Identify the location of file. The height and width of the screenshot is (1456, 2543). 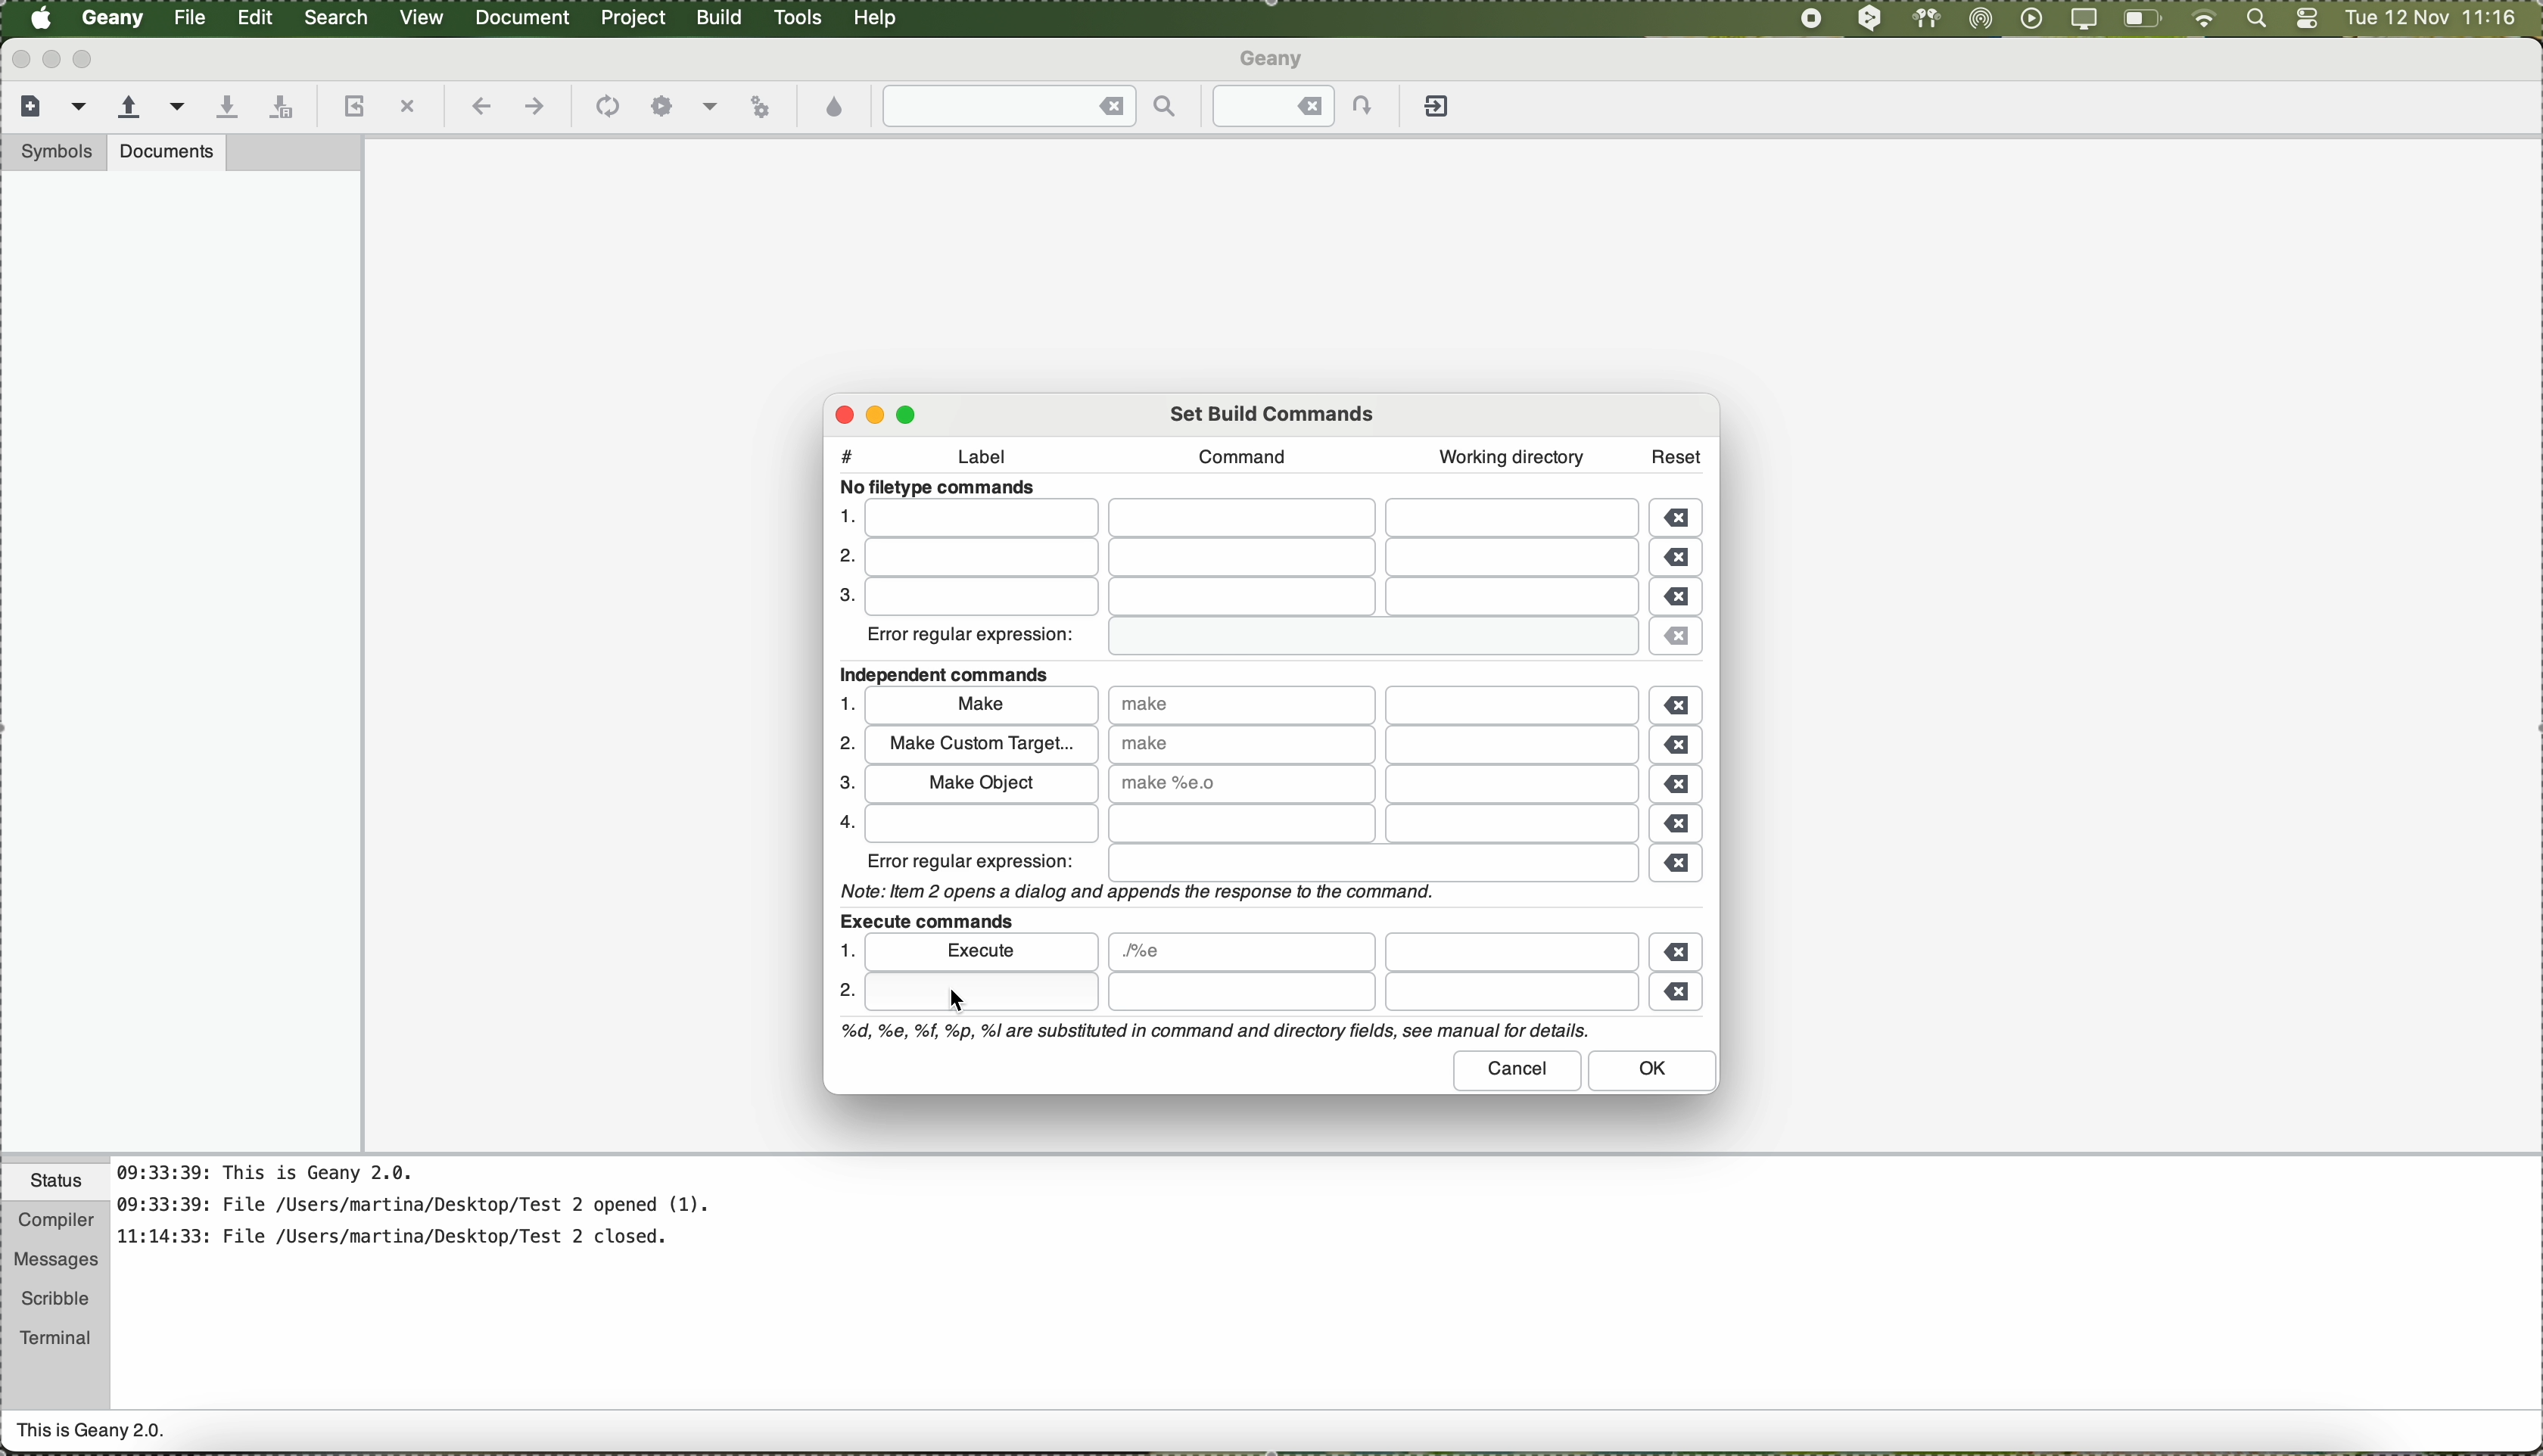
(1365, 638).